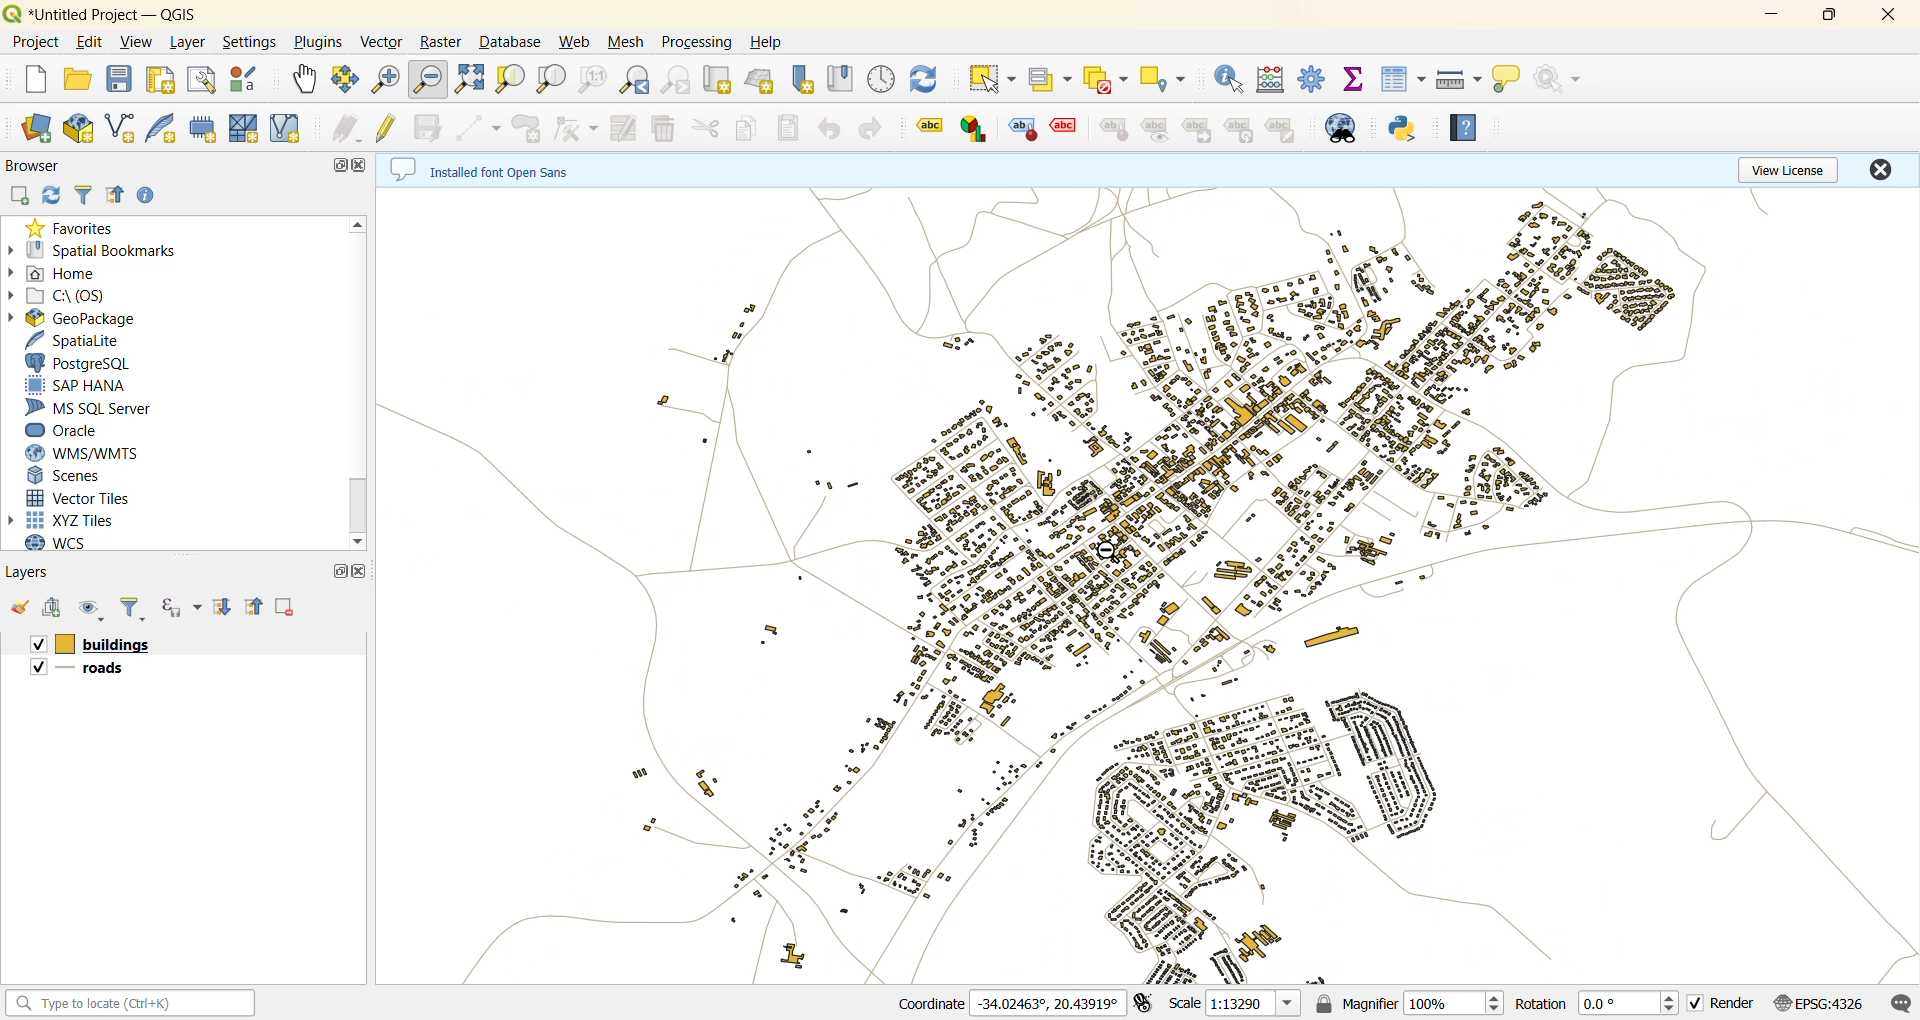 Image resolution: width=1920 pixels, height=1020 pixels. What do you see at coordinates (1349, 127) in the screenshot?
I see `metasearch` at bounding box center [1349, 127].